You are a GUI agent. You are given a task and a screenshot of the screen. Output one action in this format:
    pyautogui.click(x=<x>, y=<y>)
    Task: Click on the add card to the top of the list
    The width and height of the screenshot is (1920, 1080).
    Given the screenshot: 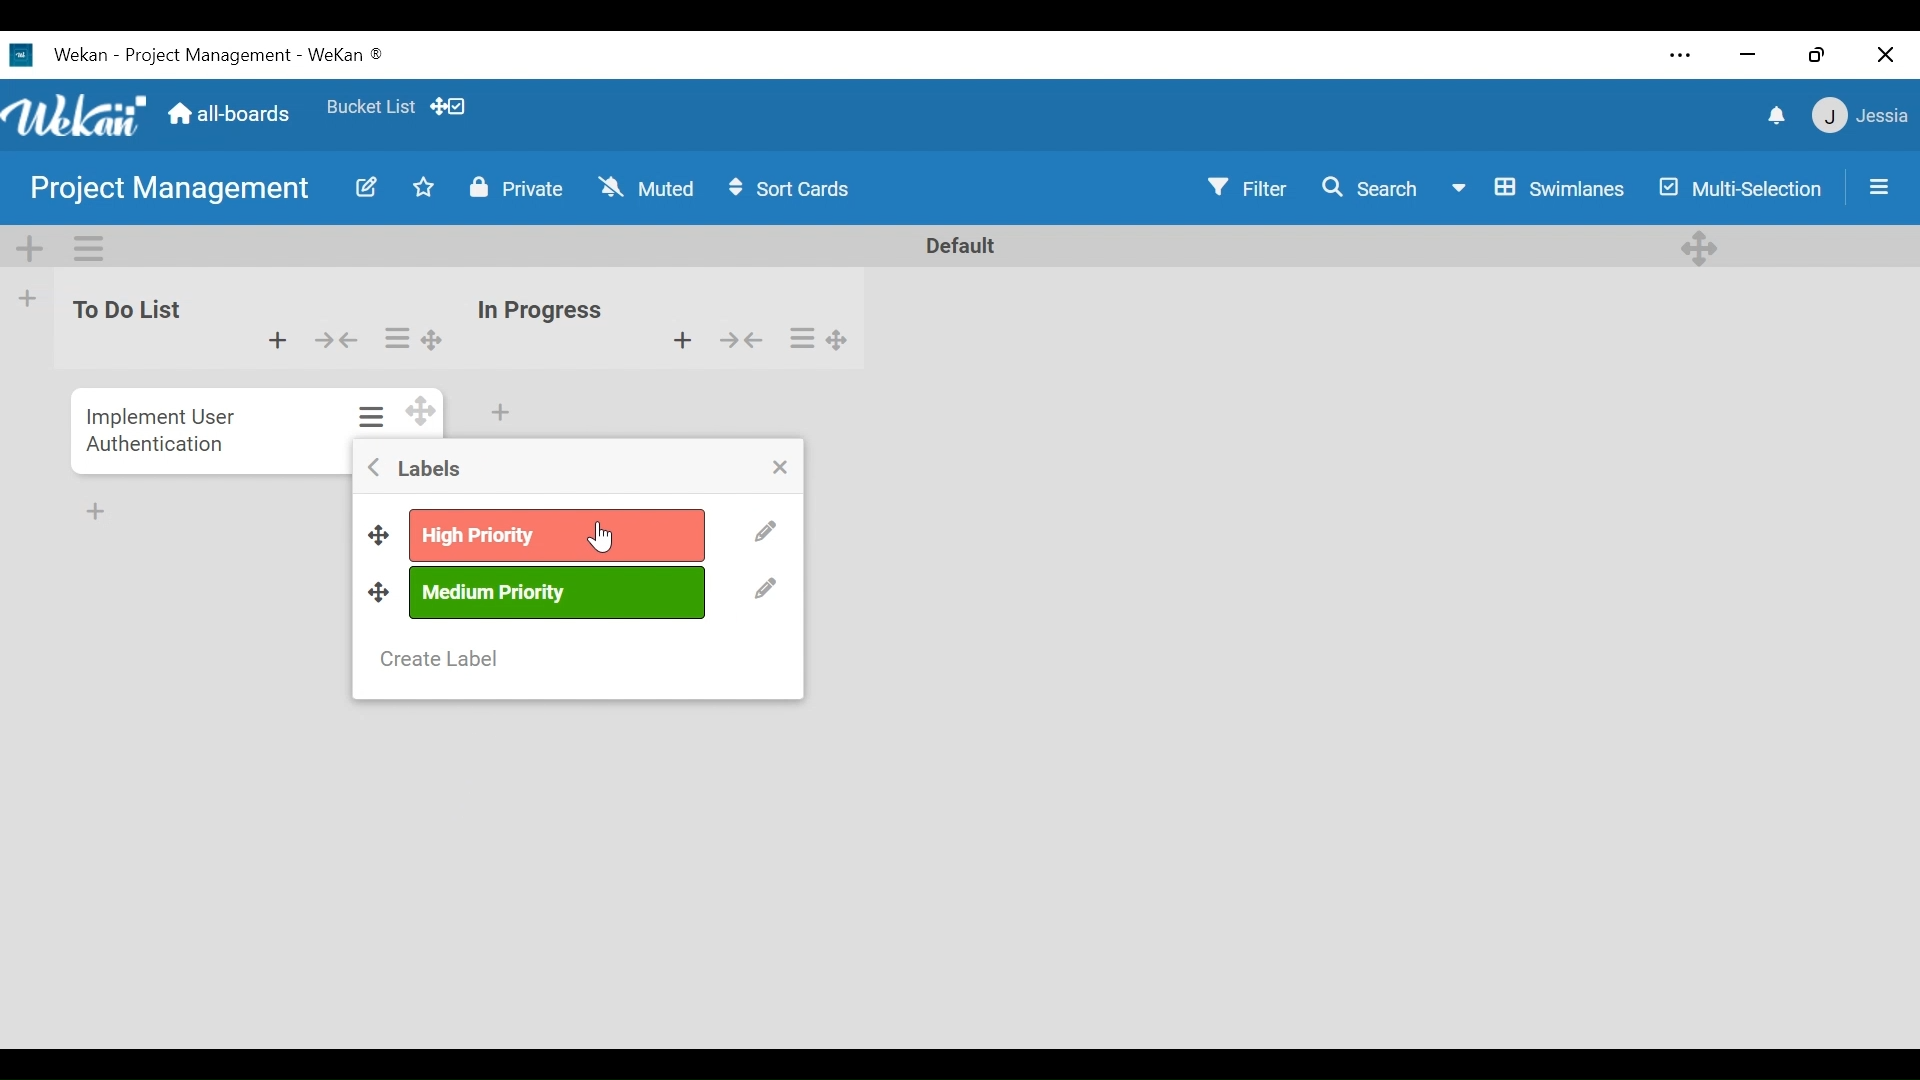 What is the action you would take?
    pyautogui.click(x=275, y=341)
    